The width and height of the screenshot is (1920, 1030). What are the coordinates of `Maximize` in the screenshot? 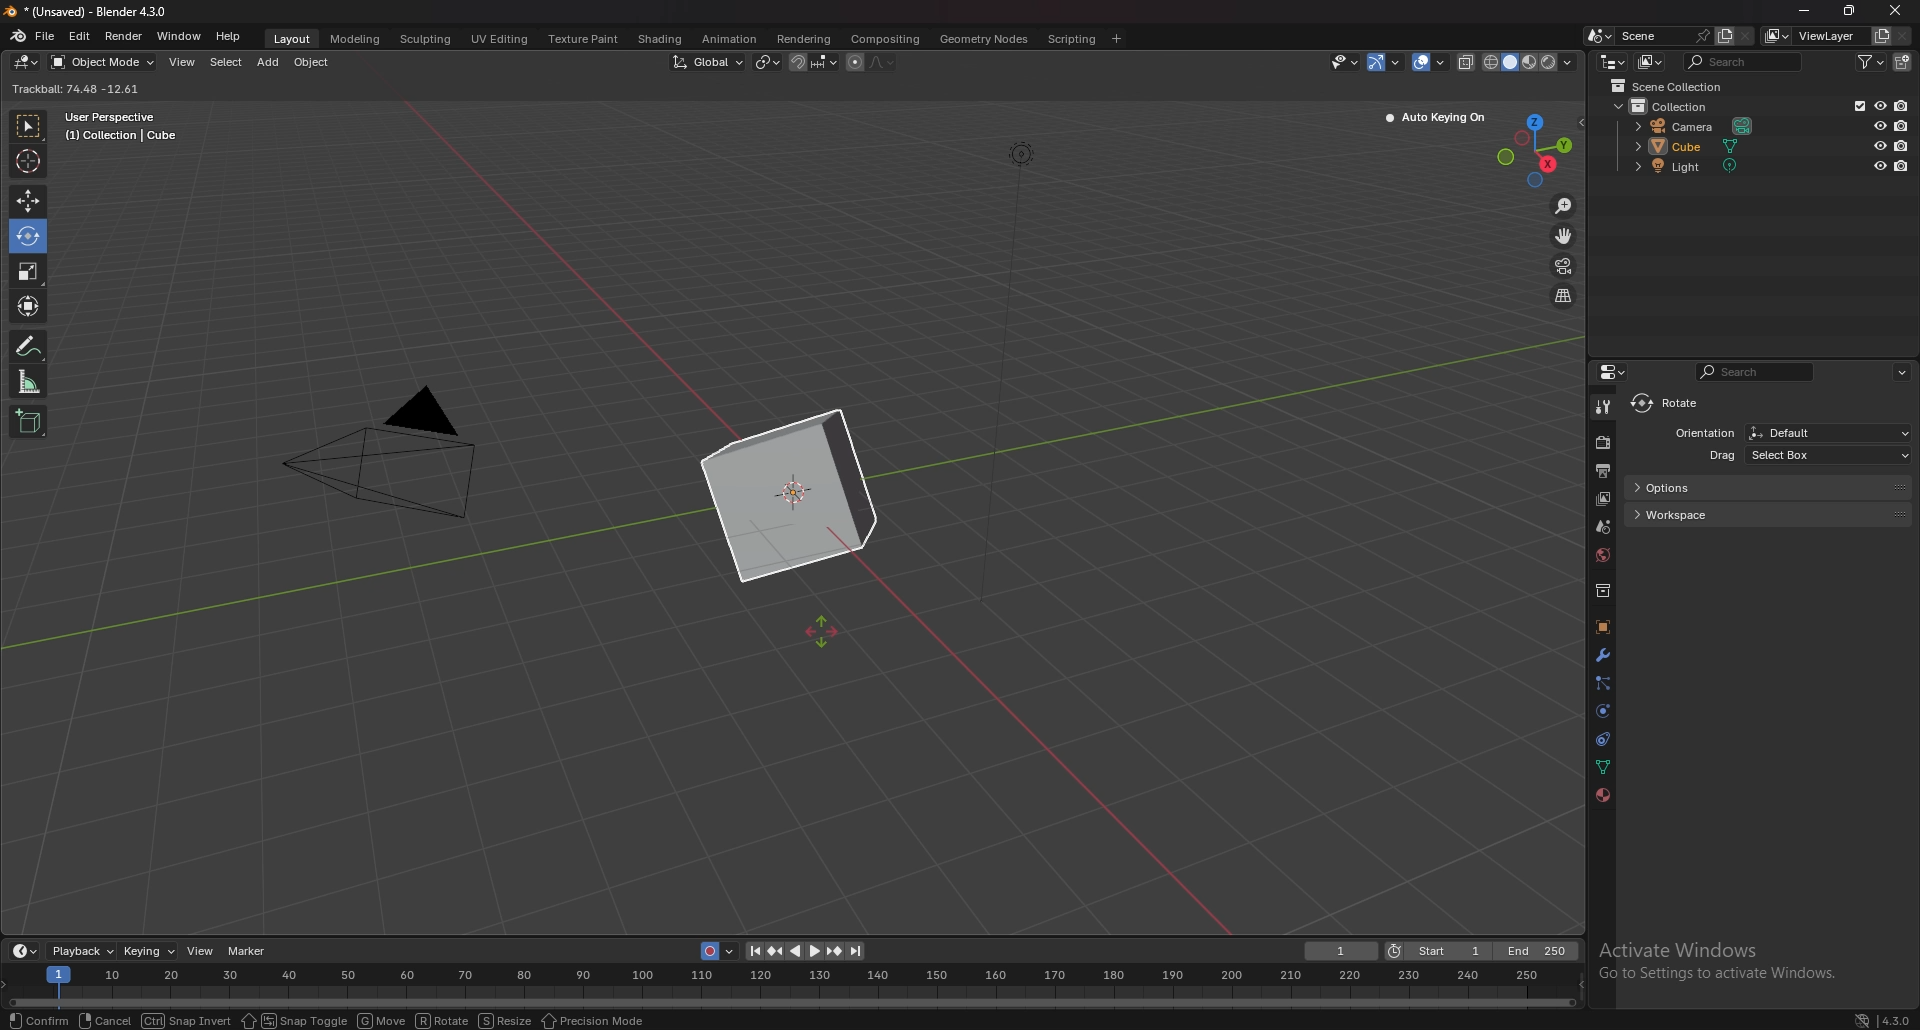 It's located at (1851, 11).